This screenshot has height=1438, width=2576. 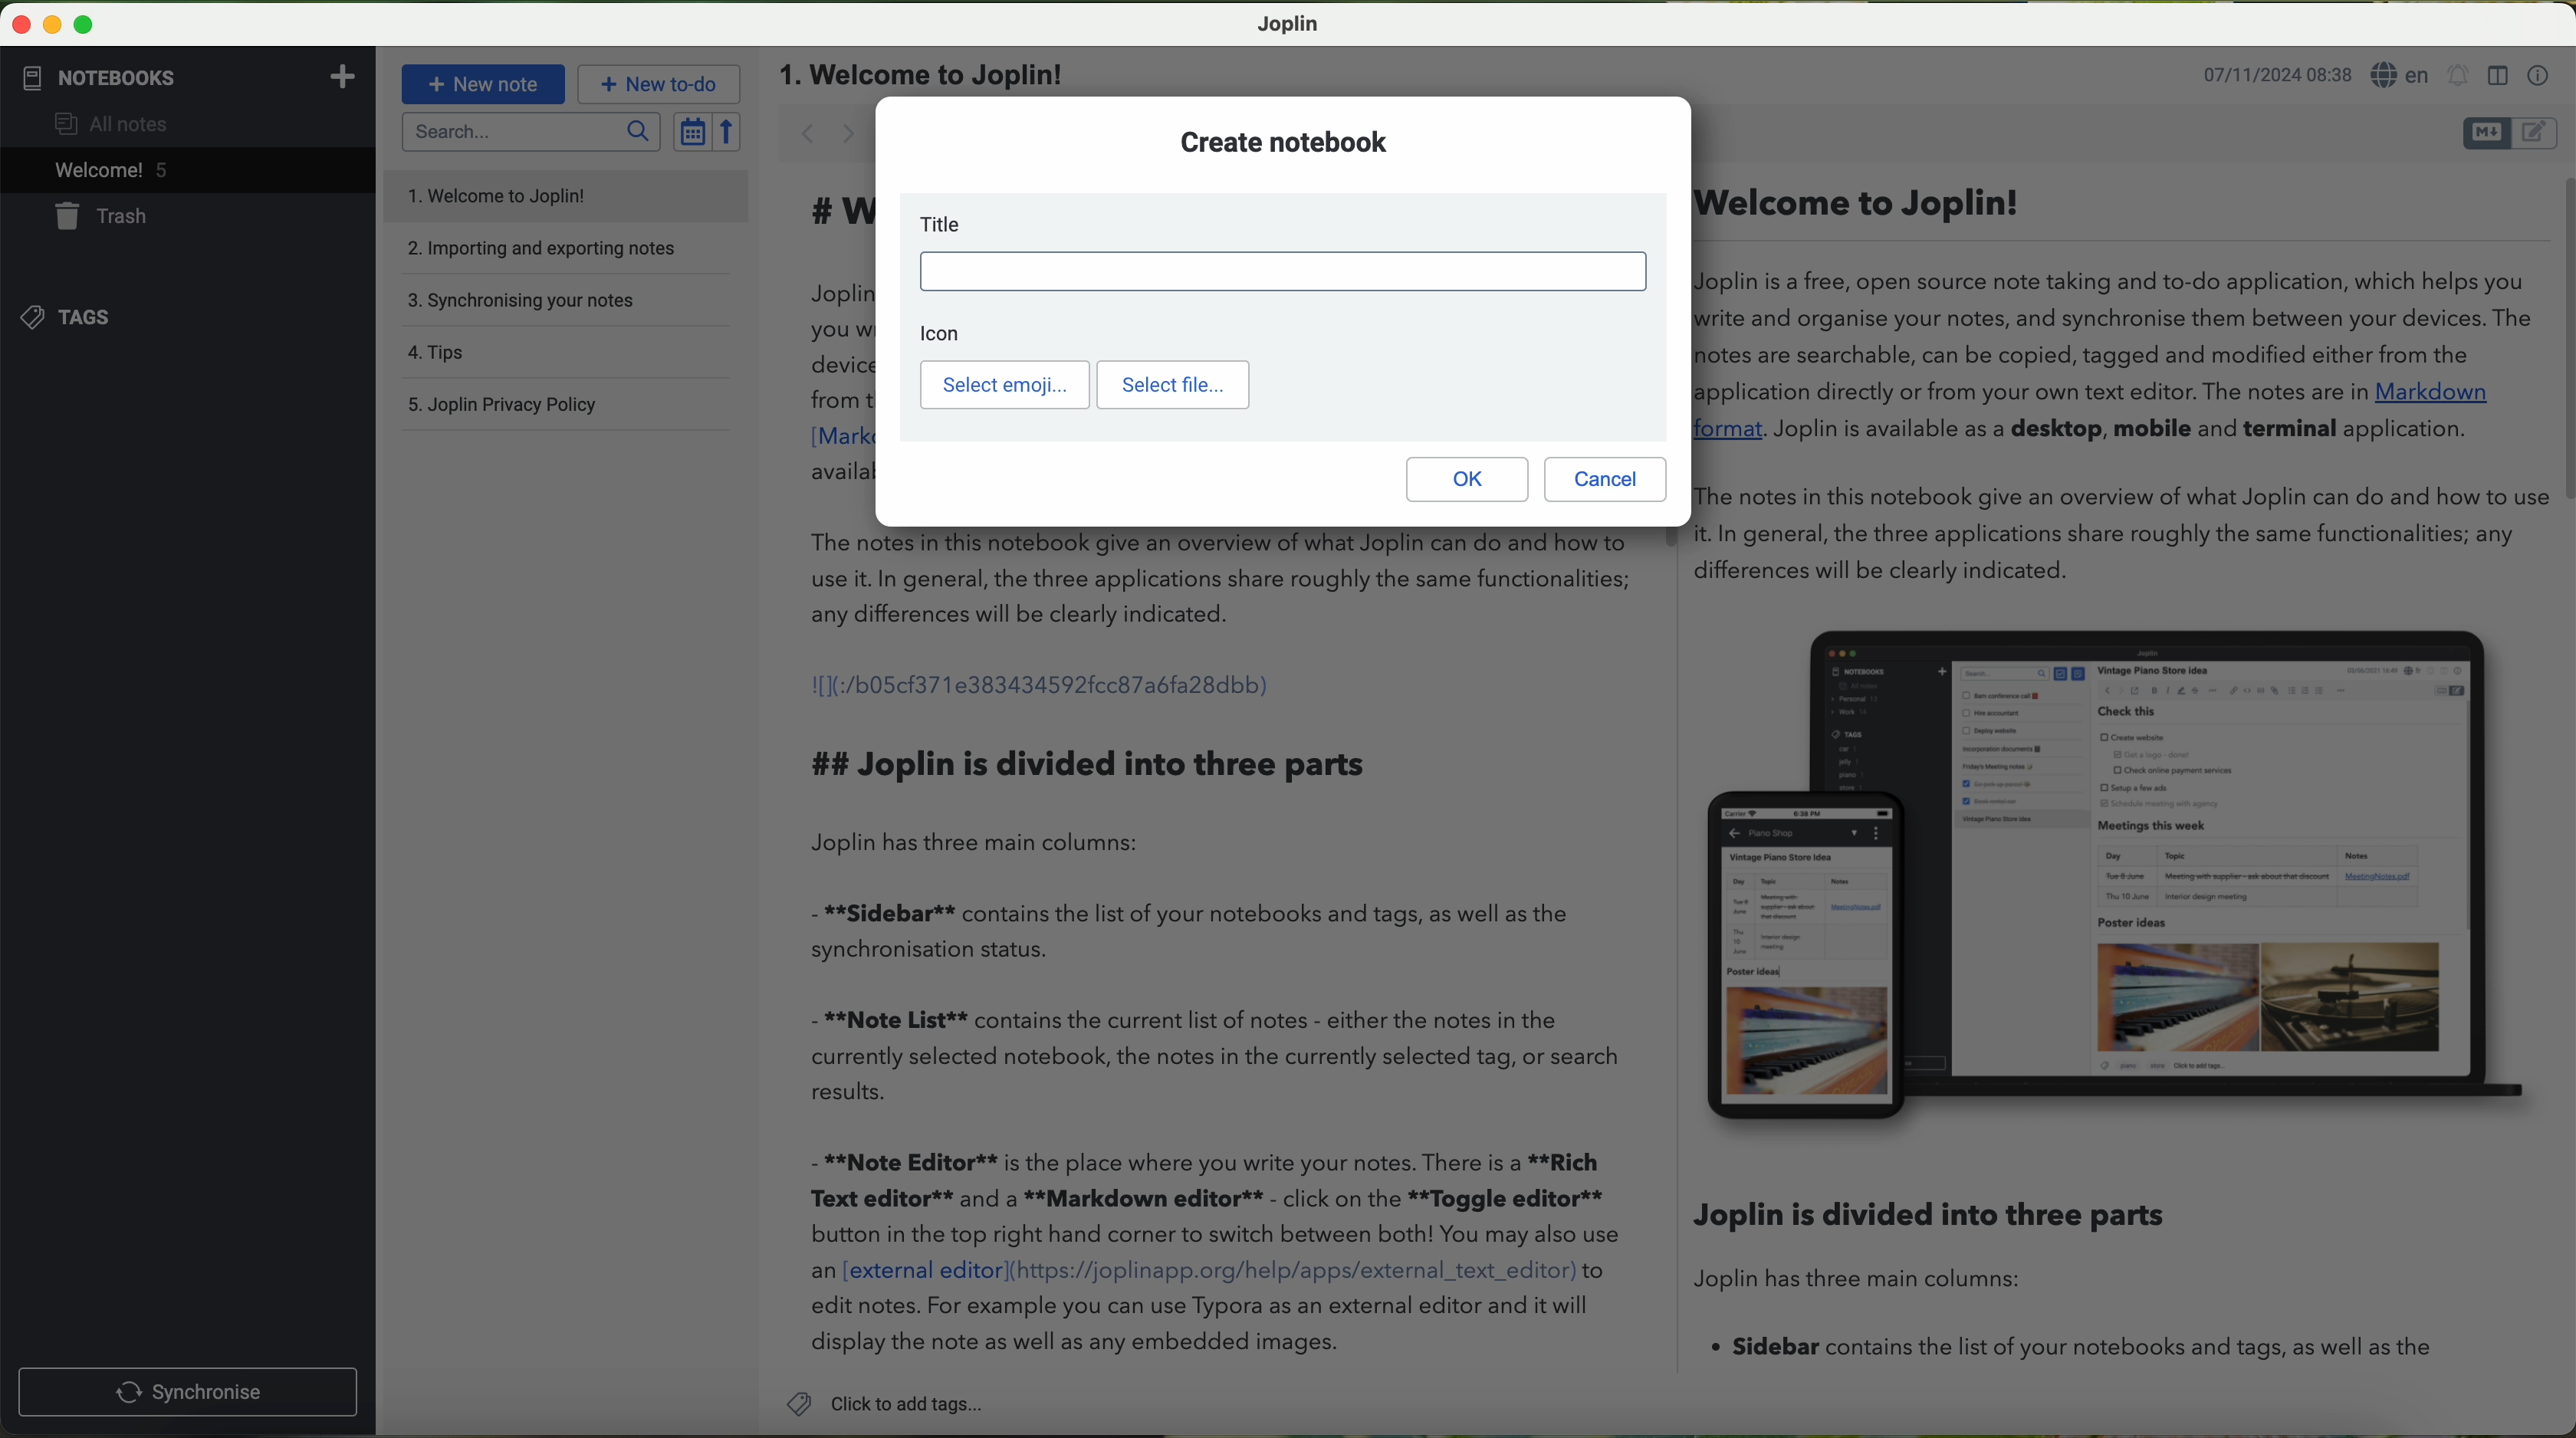 I want to click on toggle editors, so click(x=2511, y=134).